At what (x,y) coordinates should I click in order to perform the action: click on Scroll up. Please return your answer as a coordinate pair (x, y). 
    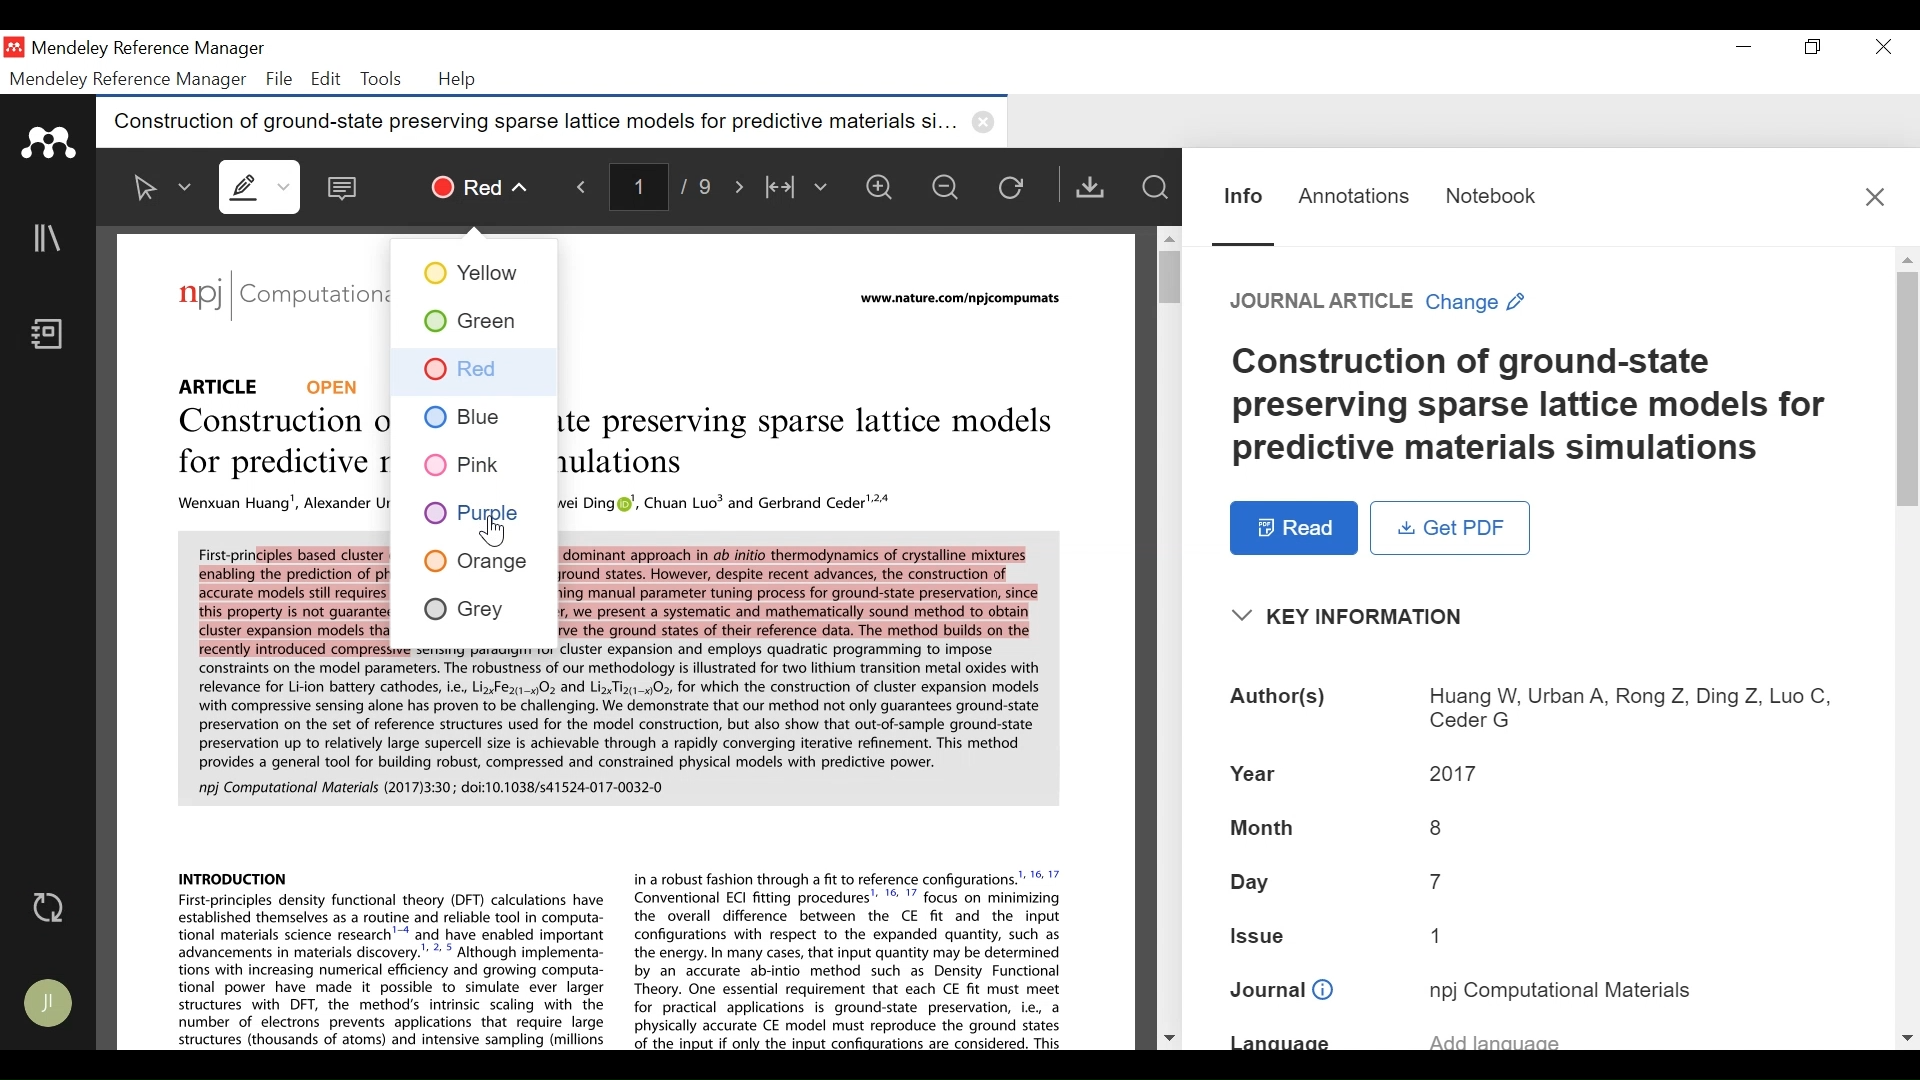
    Looking at the image, I should click on (1167, 235).